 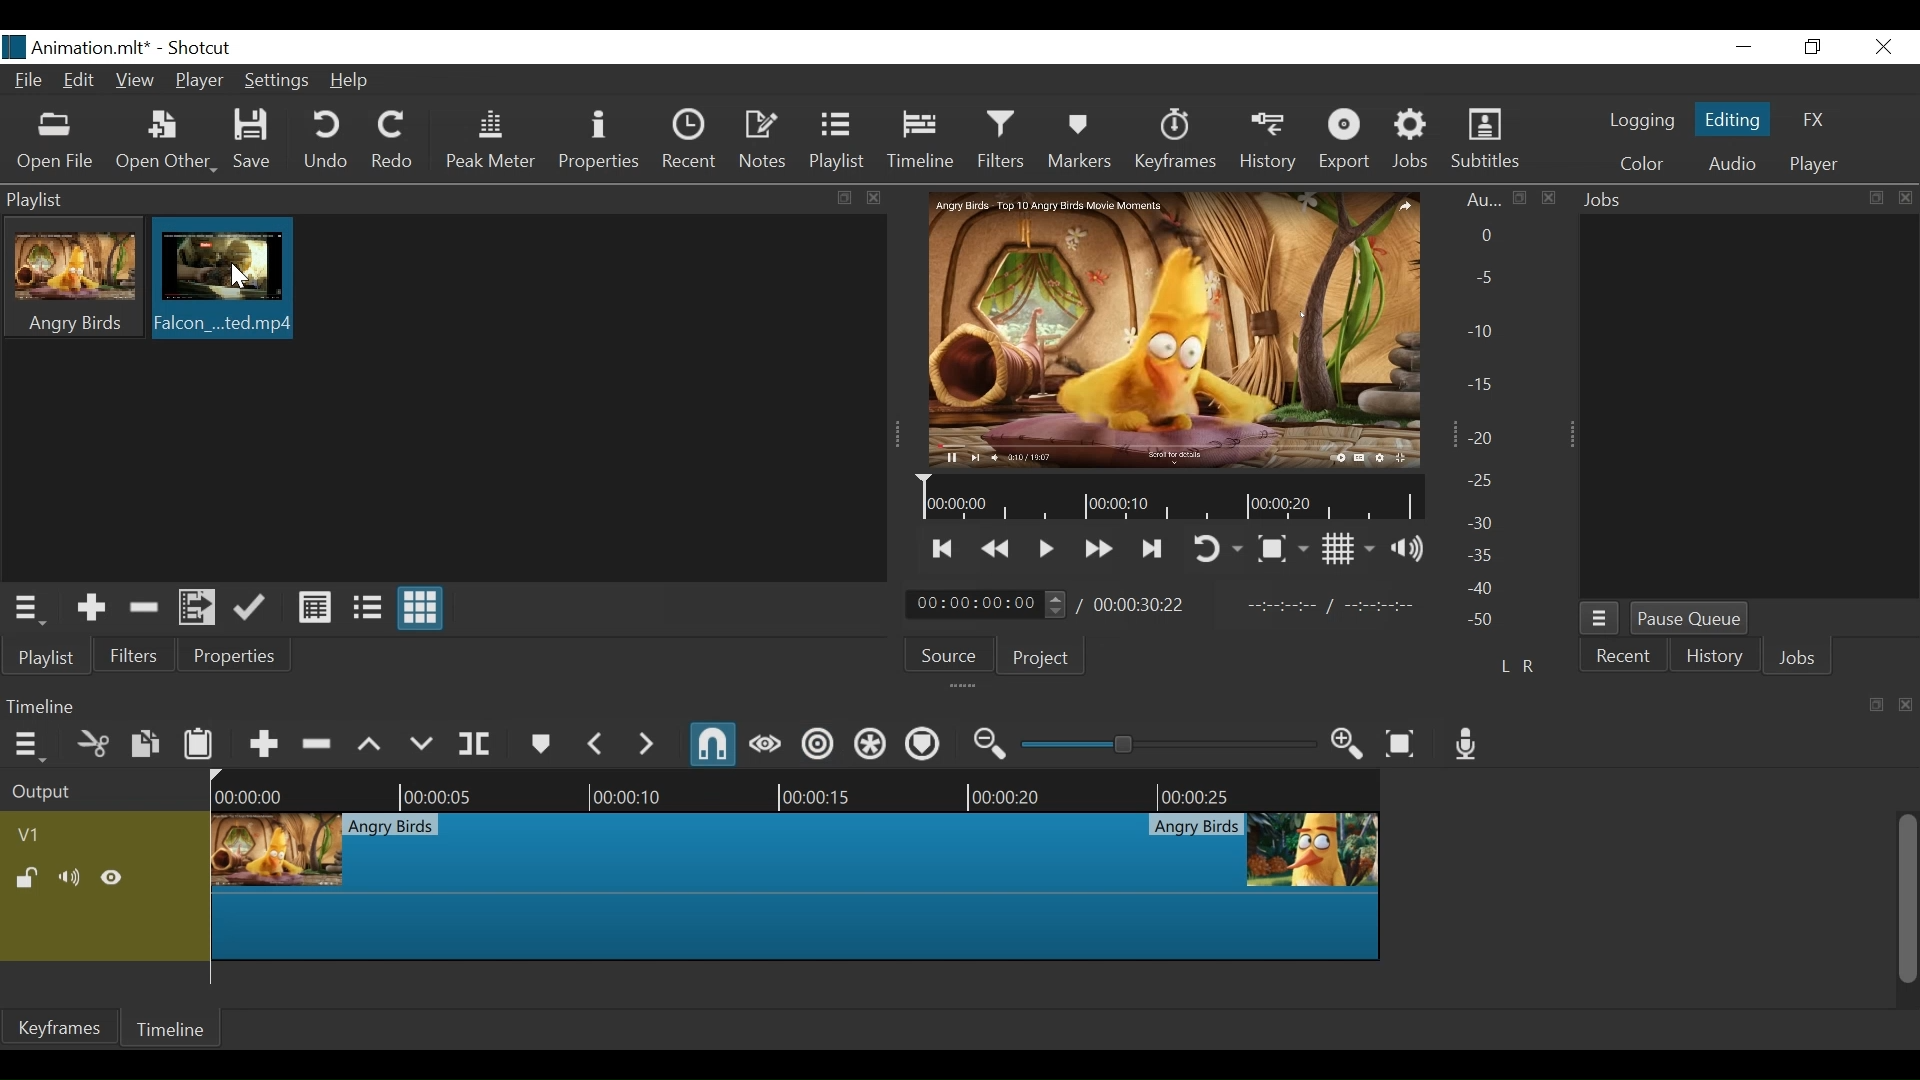 What do you see at coordinates (197, 607) in the screenshot?
I see `Add files to the playlist` at bounding box center [197, 607].